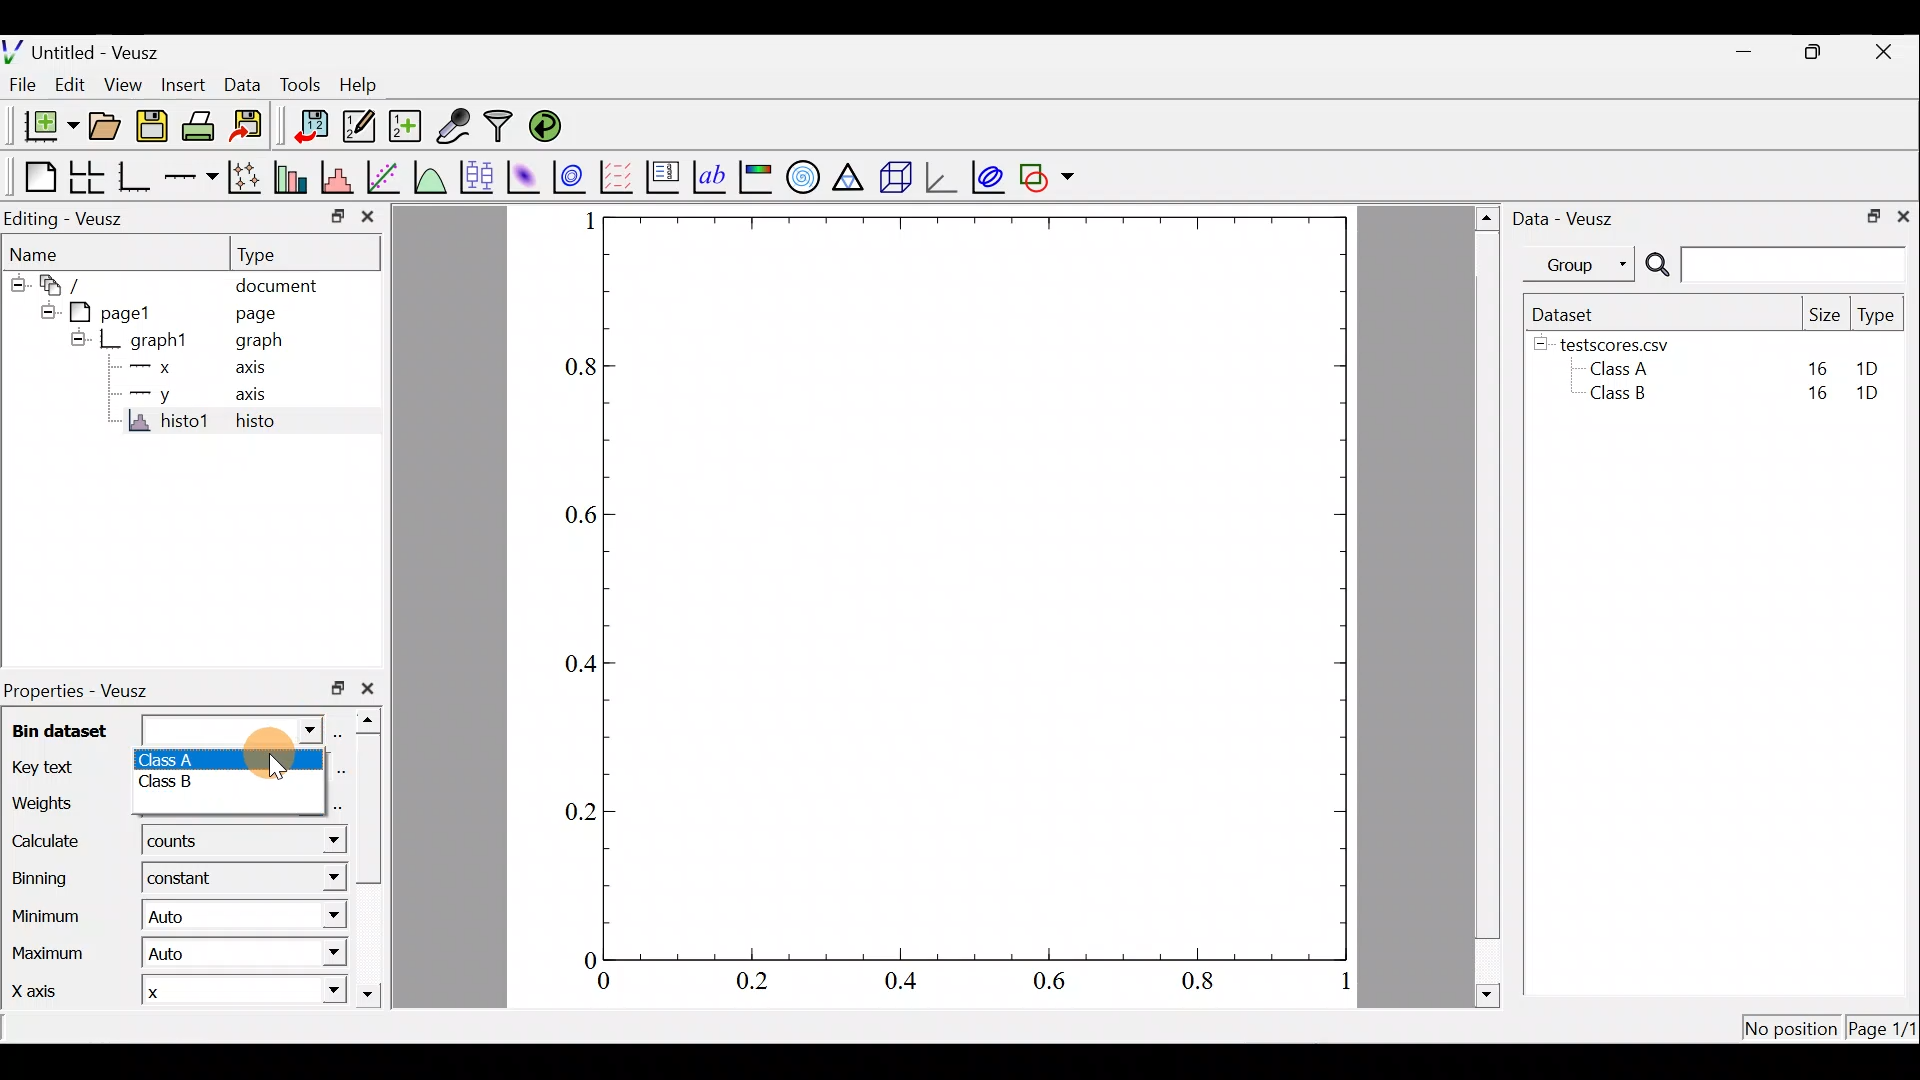  Describe the element at coordinates (662, 177) in the screenshot. I see `Plot key` at that location.